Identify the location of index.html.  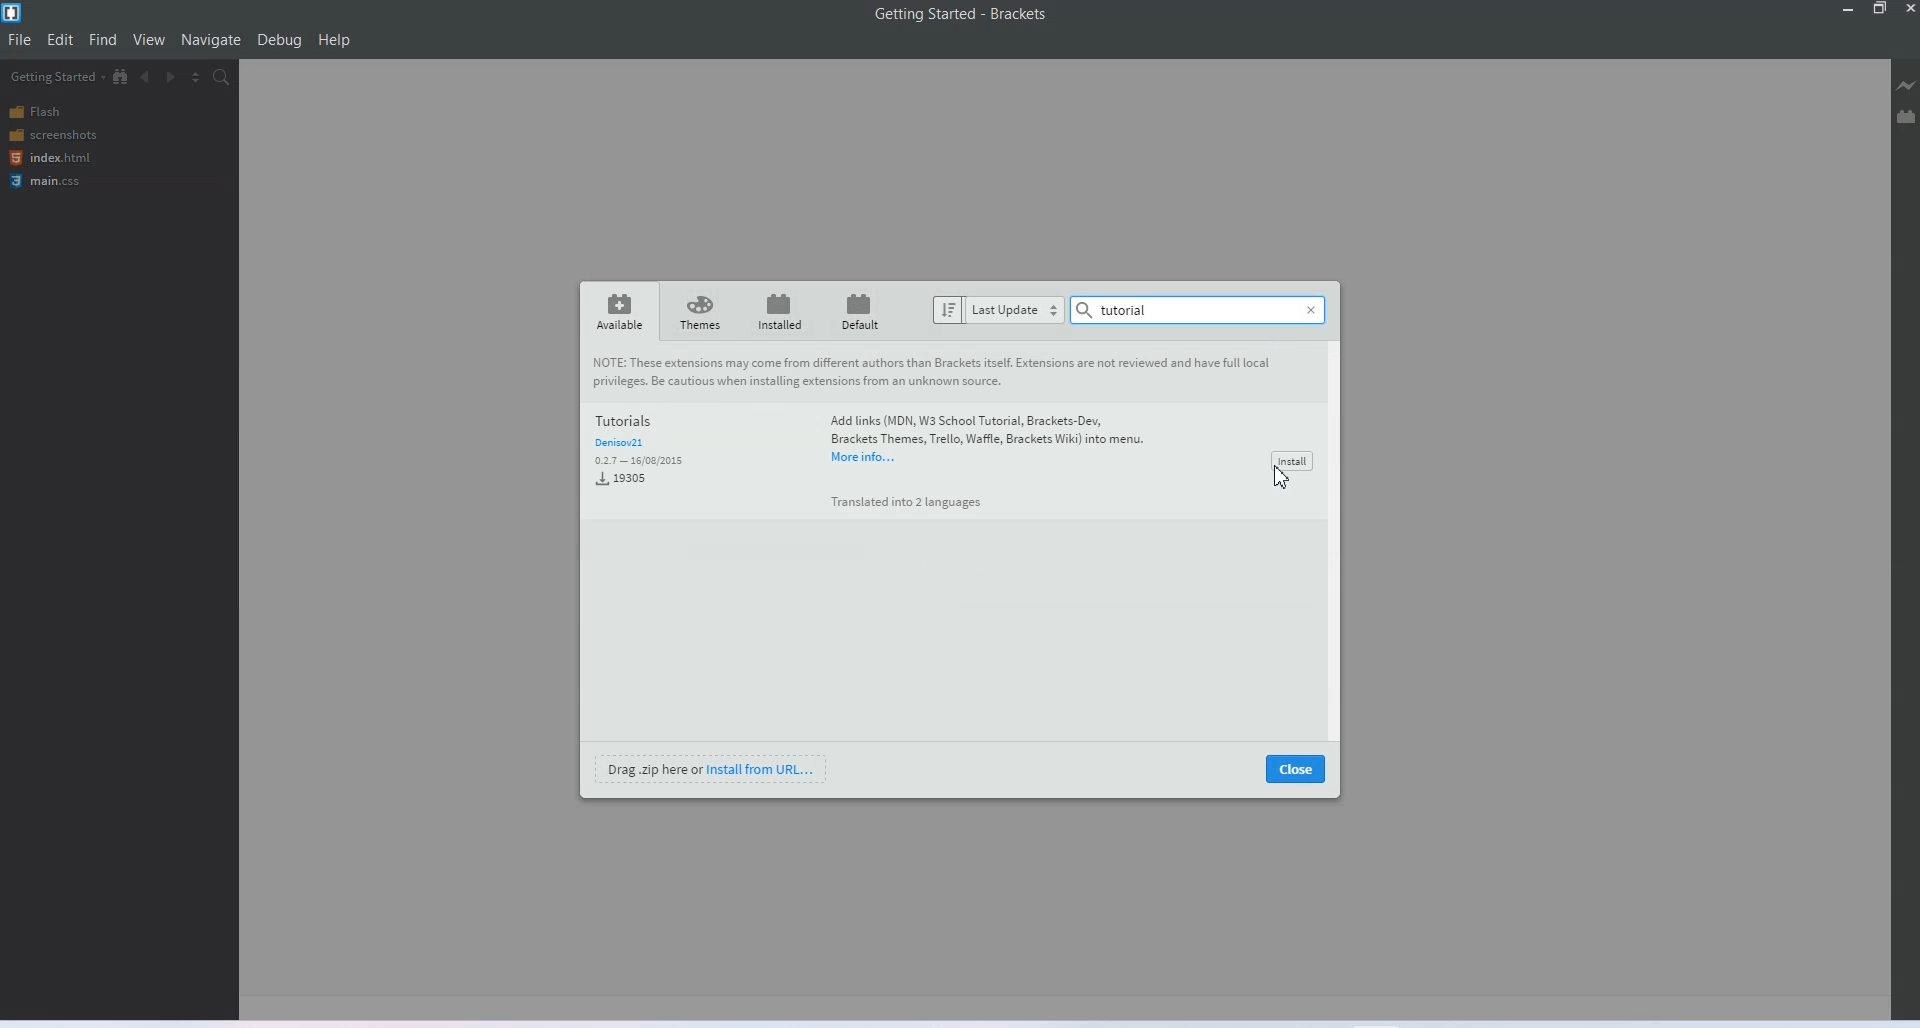
(49, 157).